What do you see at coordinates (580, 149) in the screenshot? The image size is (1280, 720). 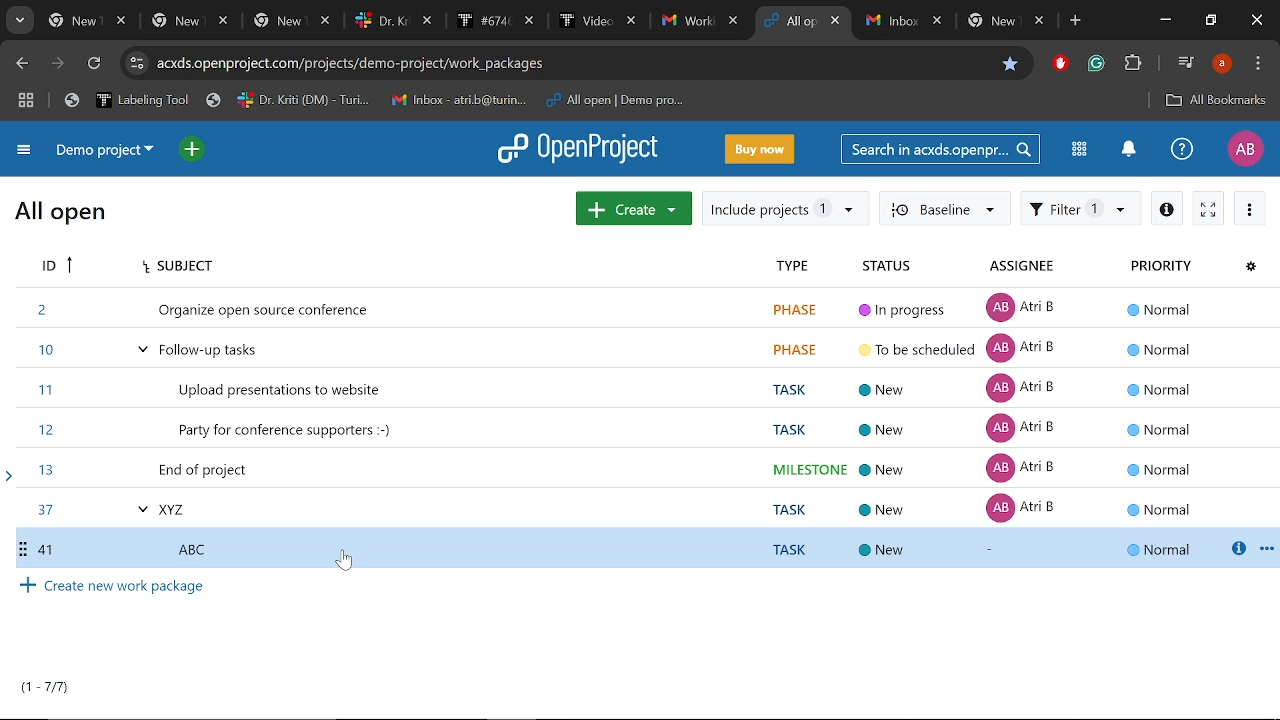 I see `Openproject logo` at bounding box center [580, 149].